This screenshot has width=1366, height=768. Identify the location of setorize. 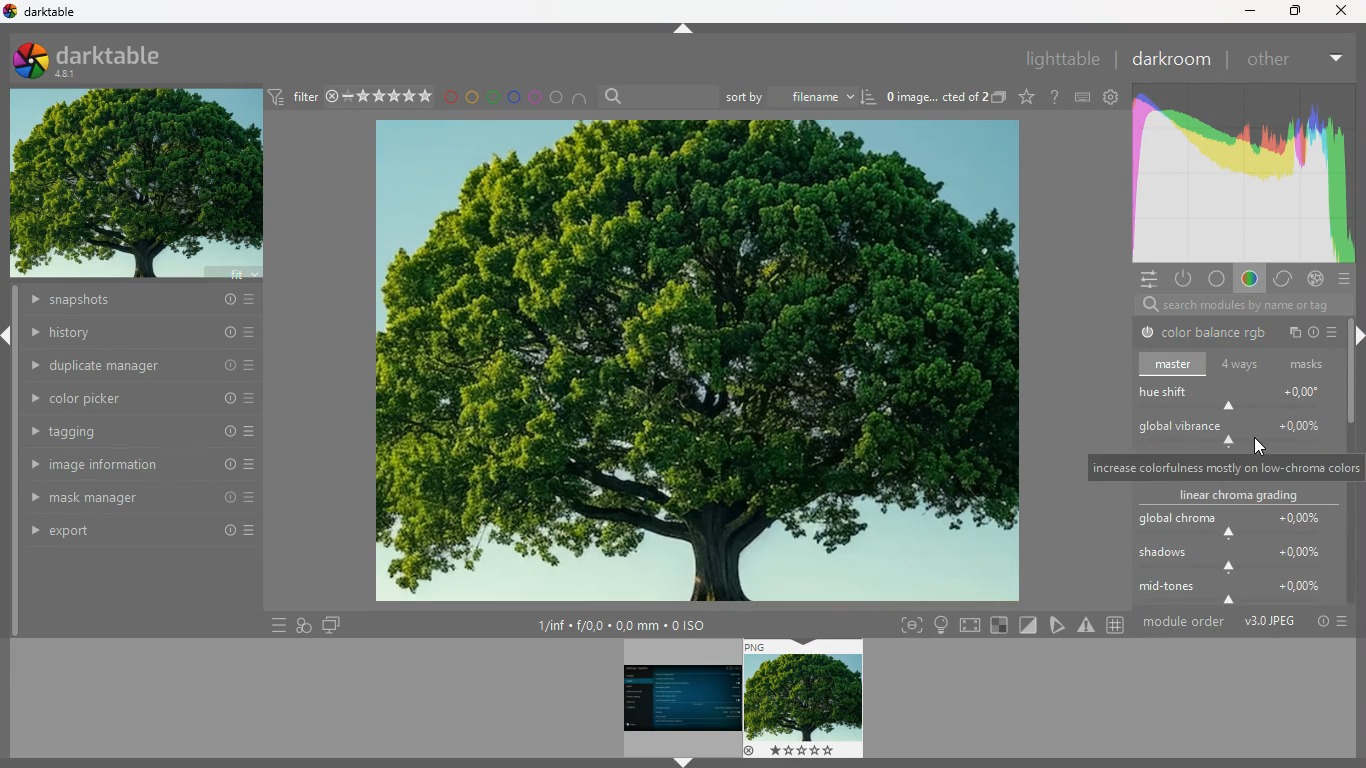
(1001, 625).